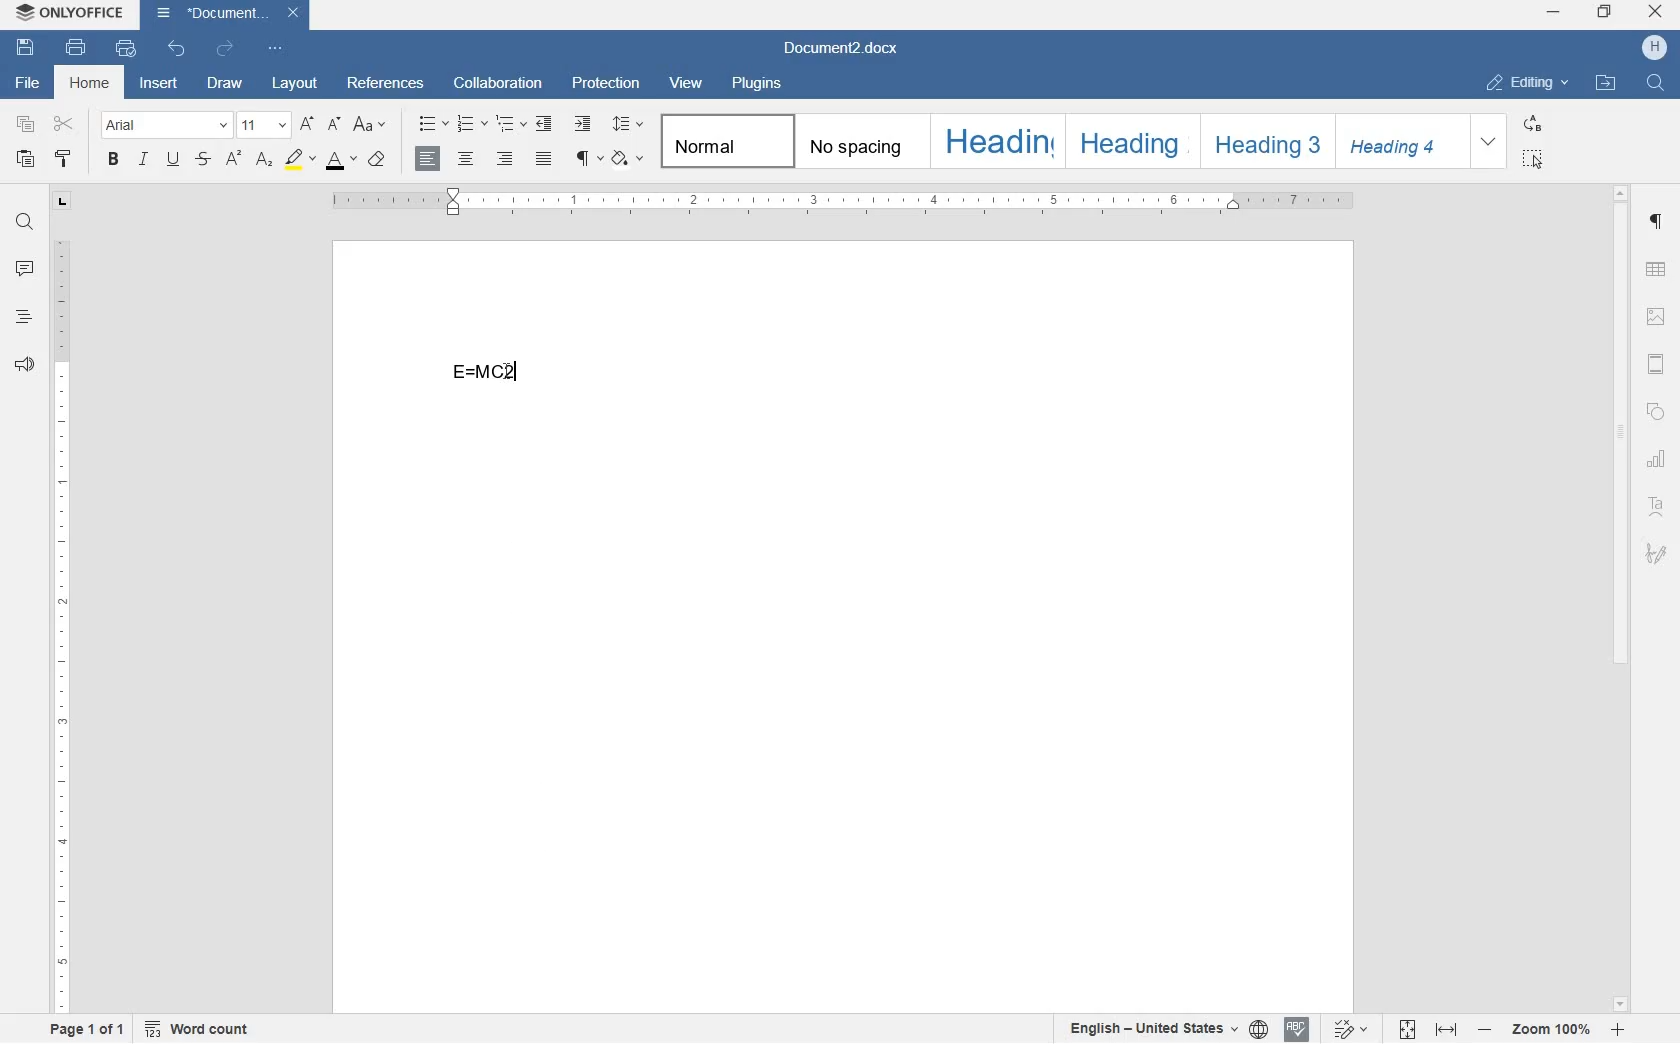 Image resolution: width=1680 pixels, height=1044 pixels. What do you see at coordinates (1658, 364) in the screenshot?
I see `header & footer` at bounding box center [1658, 364].